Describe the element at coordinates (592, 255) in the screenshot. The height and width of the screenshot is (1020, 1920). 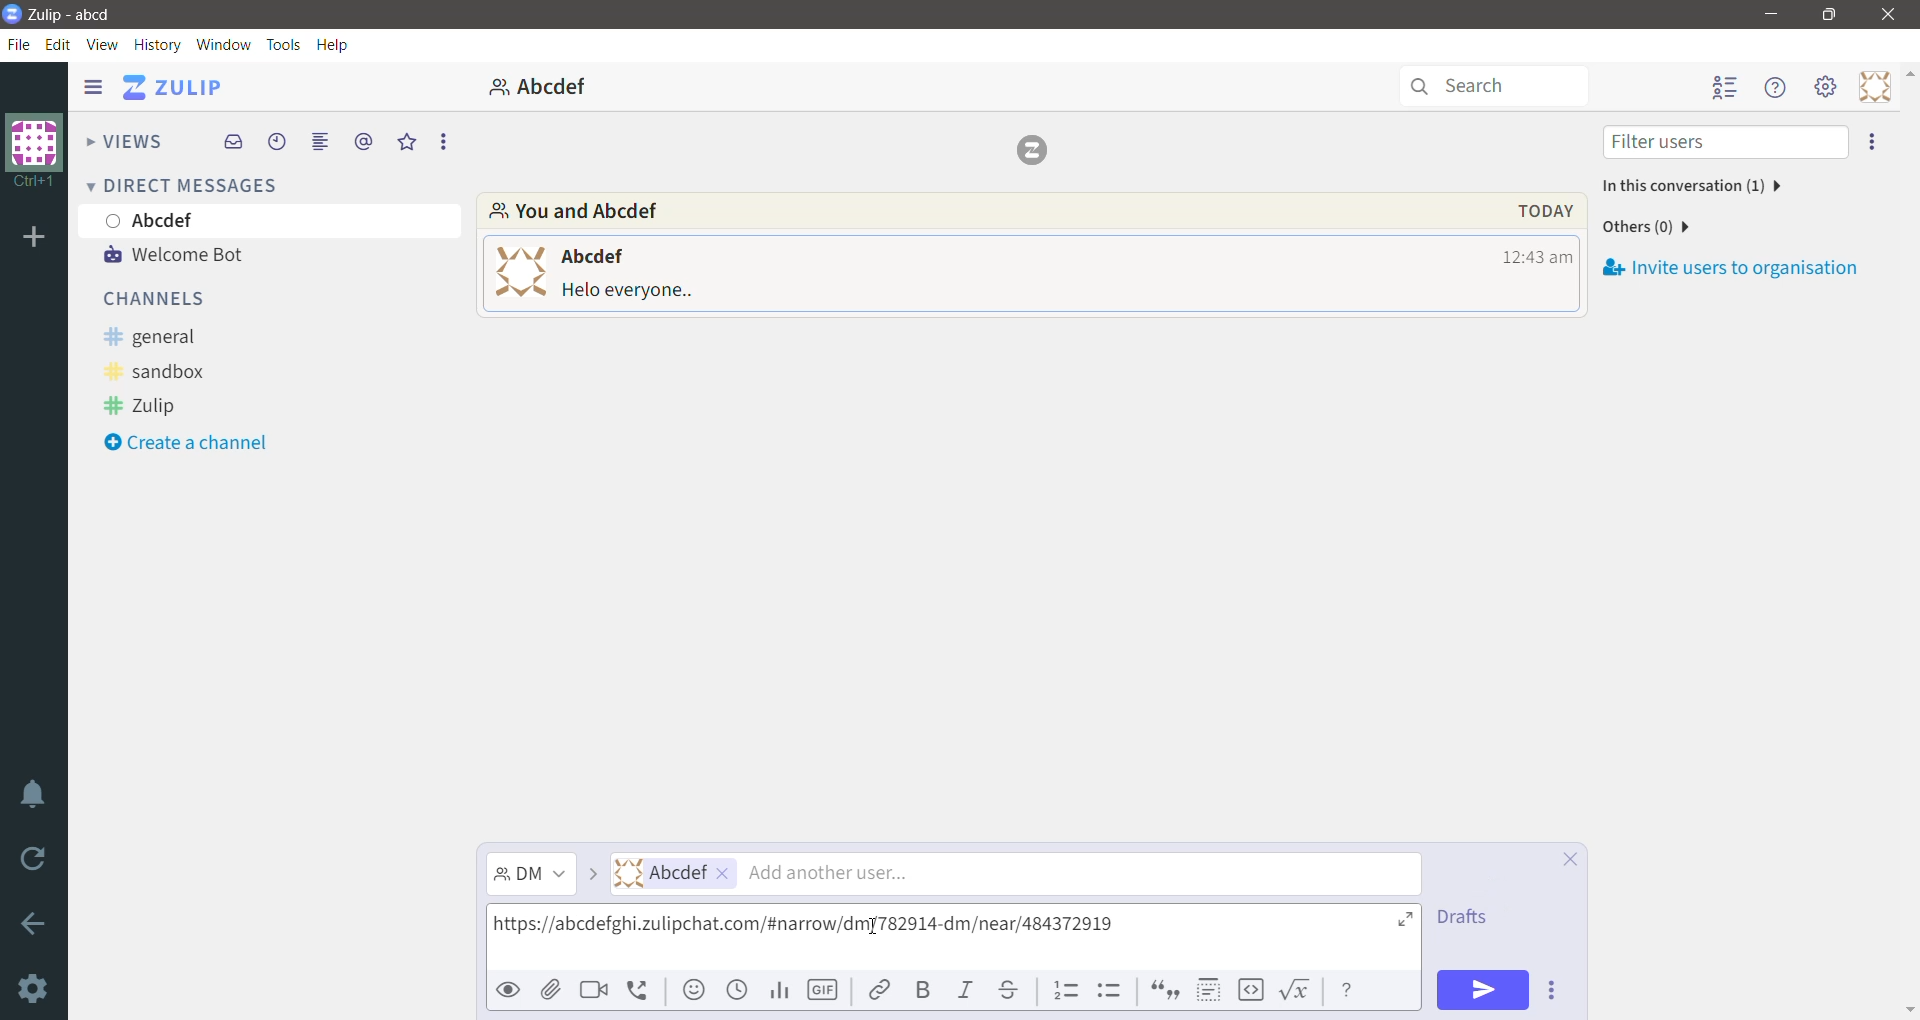
I see `user name` at that location.